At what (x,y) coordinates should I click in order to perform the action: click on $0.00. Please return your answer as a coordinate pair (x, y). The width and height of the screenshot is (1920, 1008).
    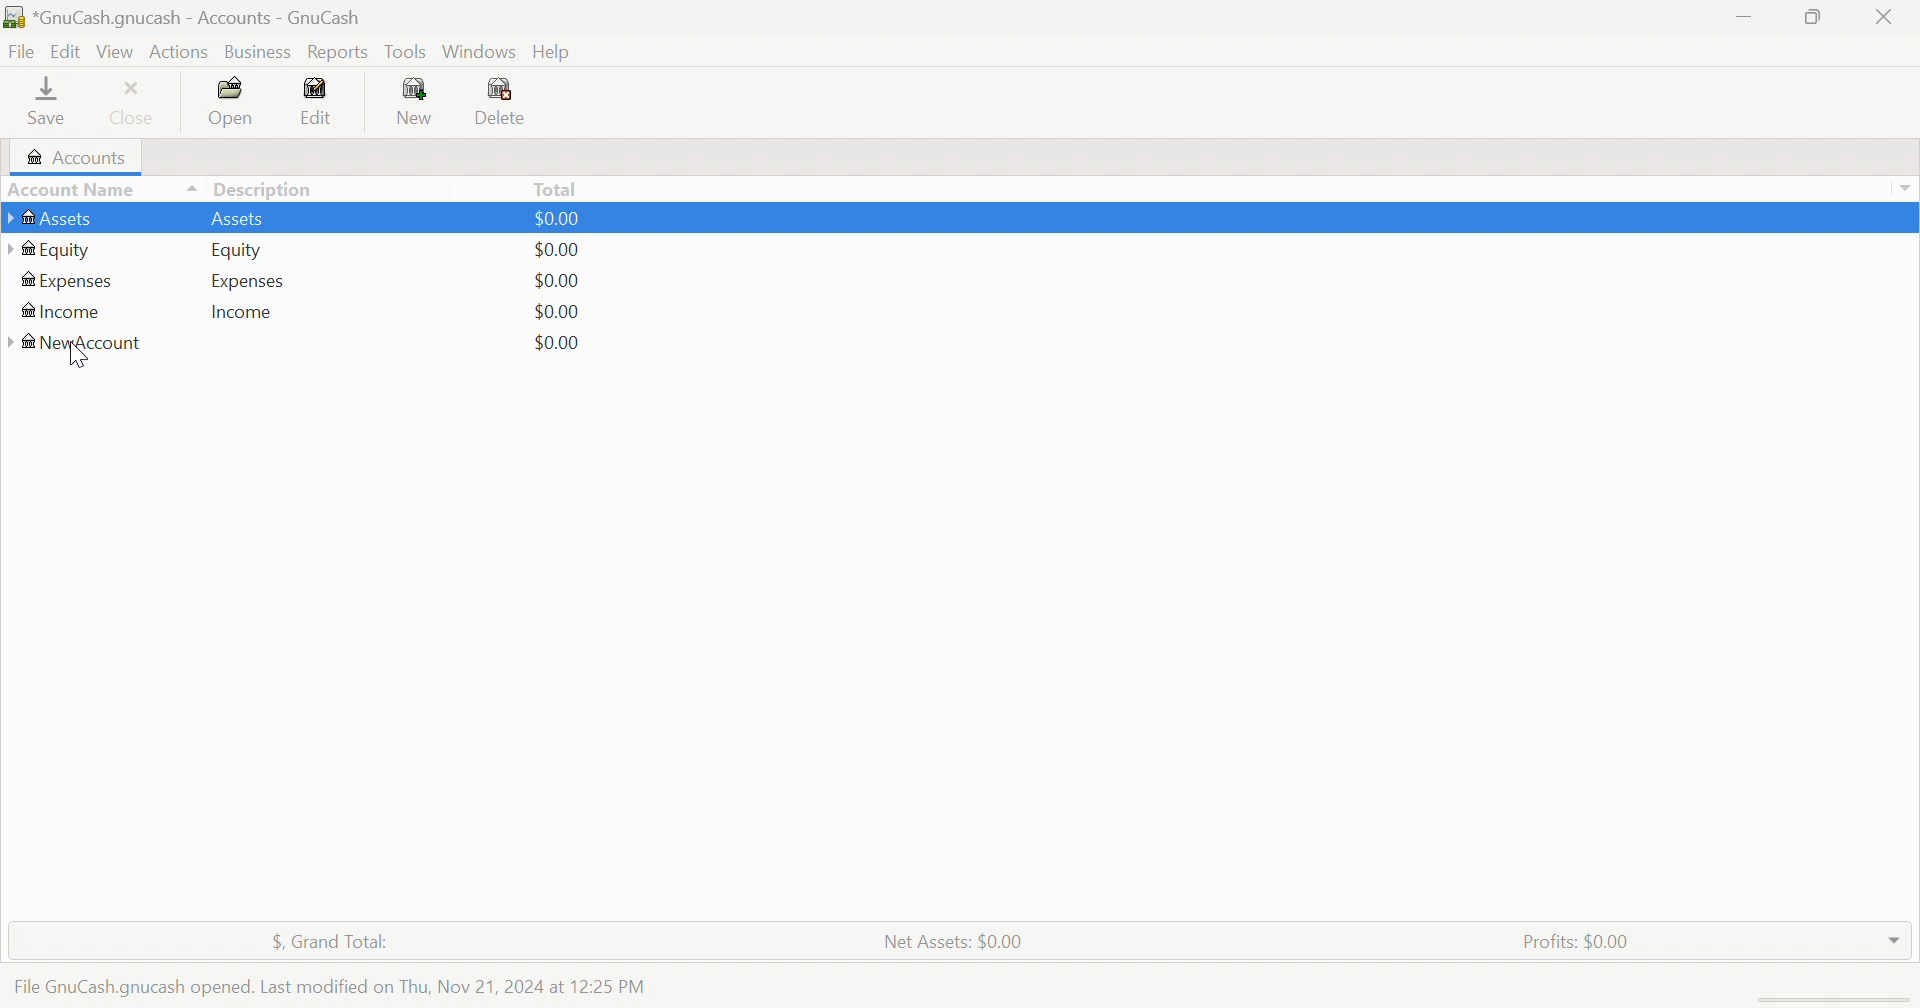
    Looking at the image, I should click on (559, 218).